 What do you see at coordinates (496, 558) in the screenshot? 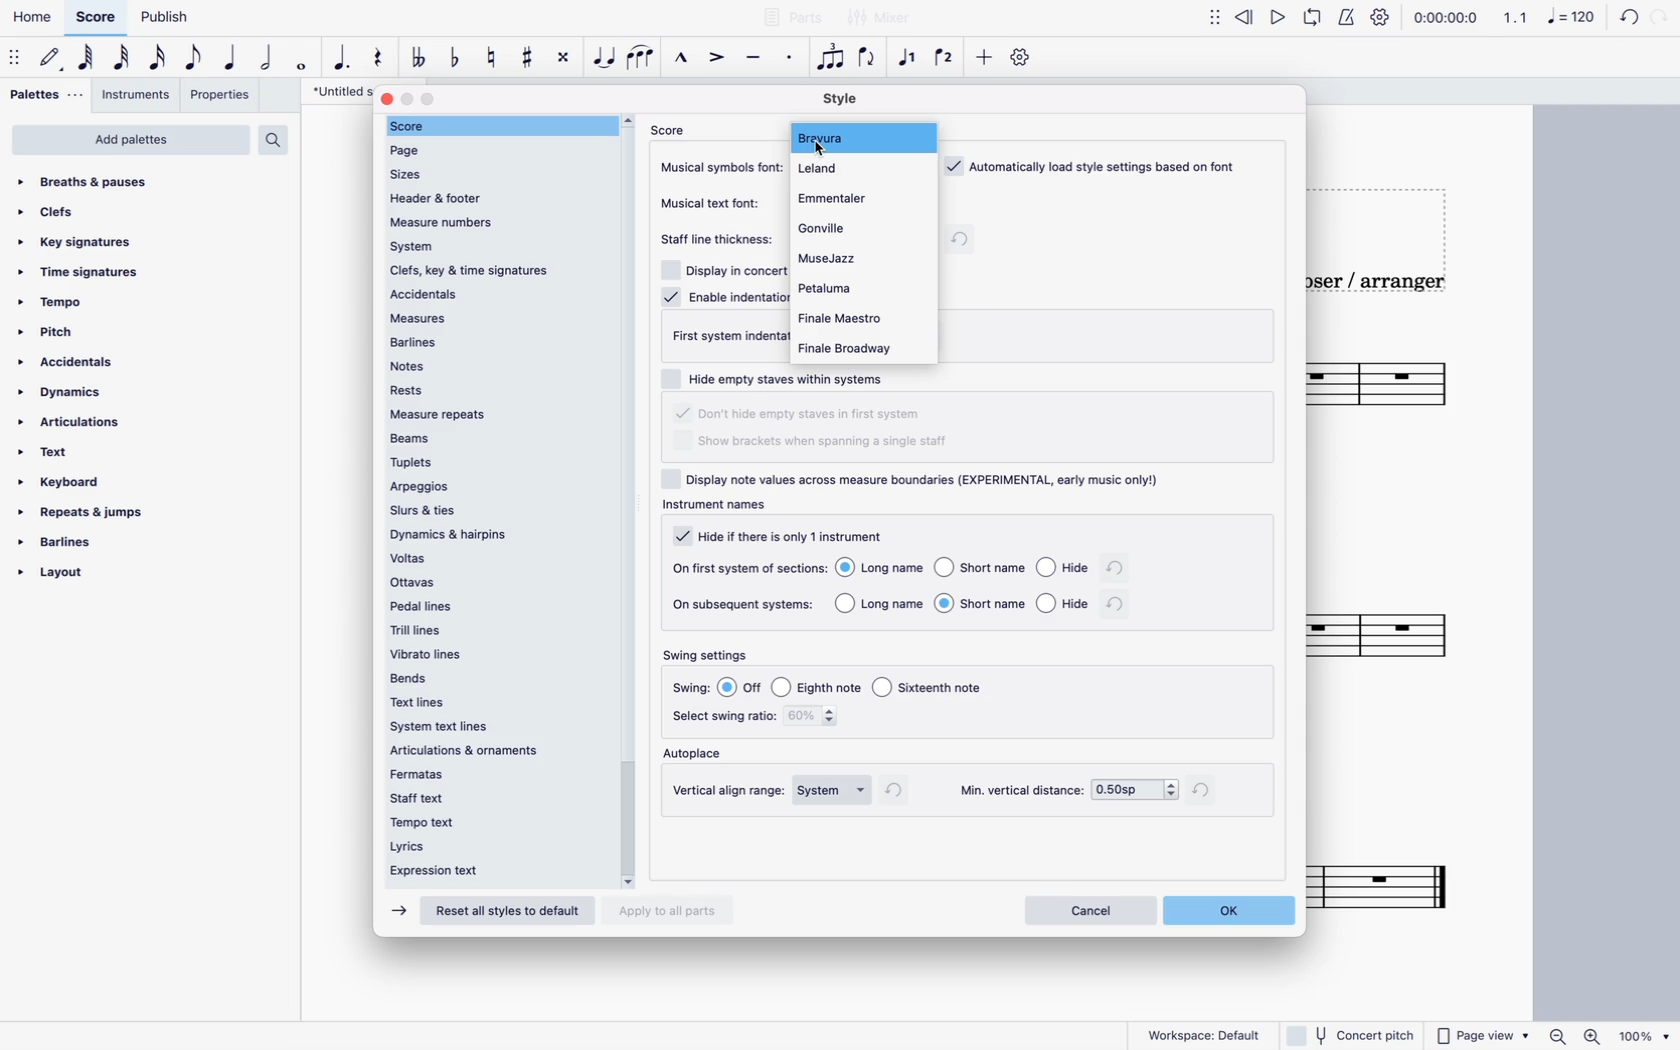
I see `voltas` at bounding box center [496, 558].